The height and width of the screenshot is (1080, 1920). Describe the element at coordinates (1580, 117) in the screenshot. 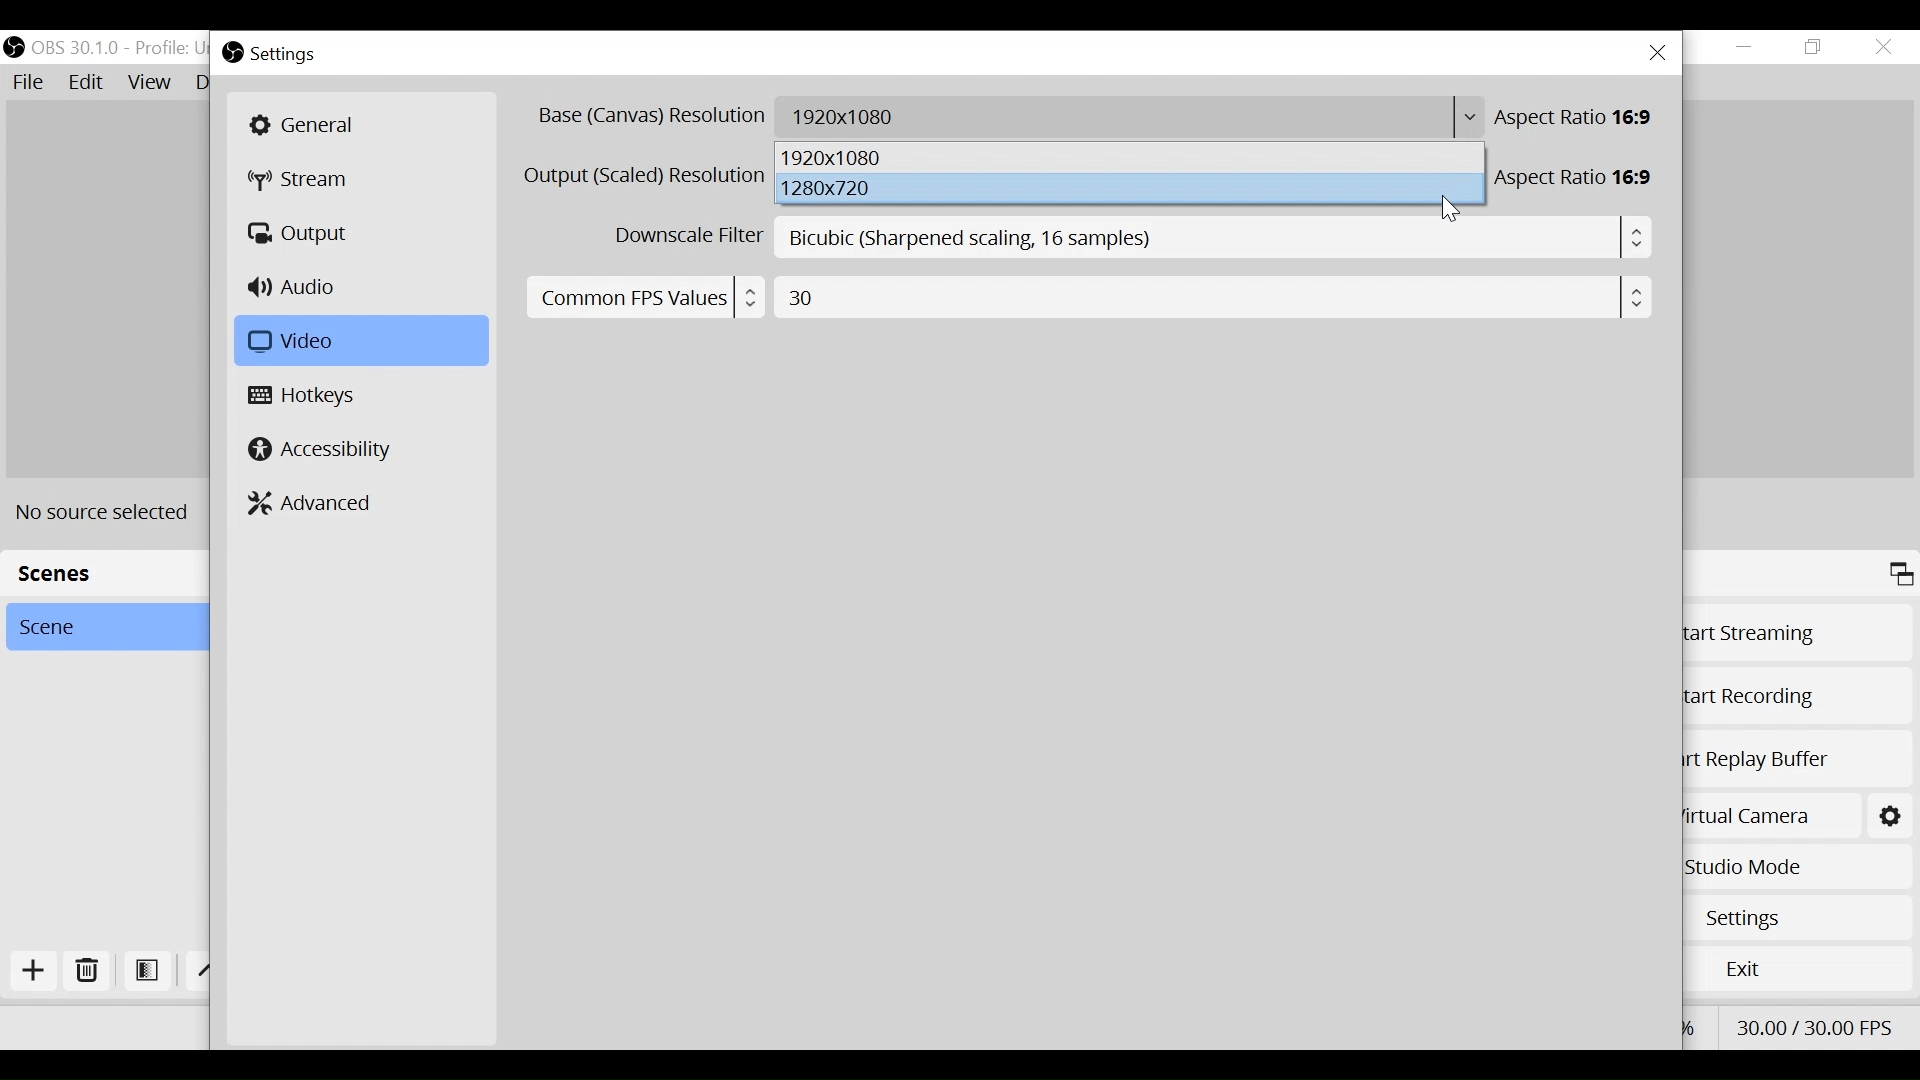

I see `Aspect Ratio 16:9` at that location.